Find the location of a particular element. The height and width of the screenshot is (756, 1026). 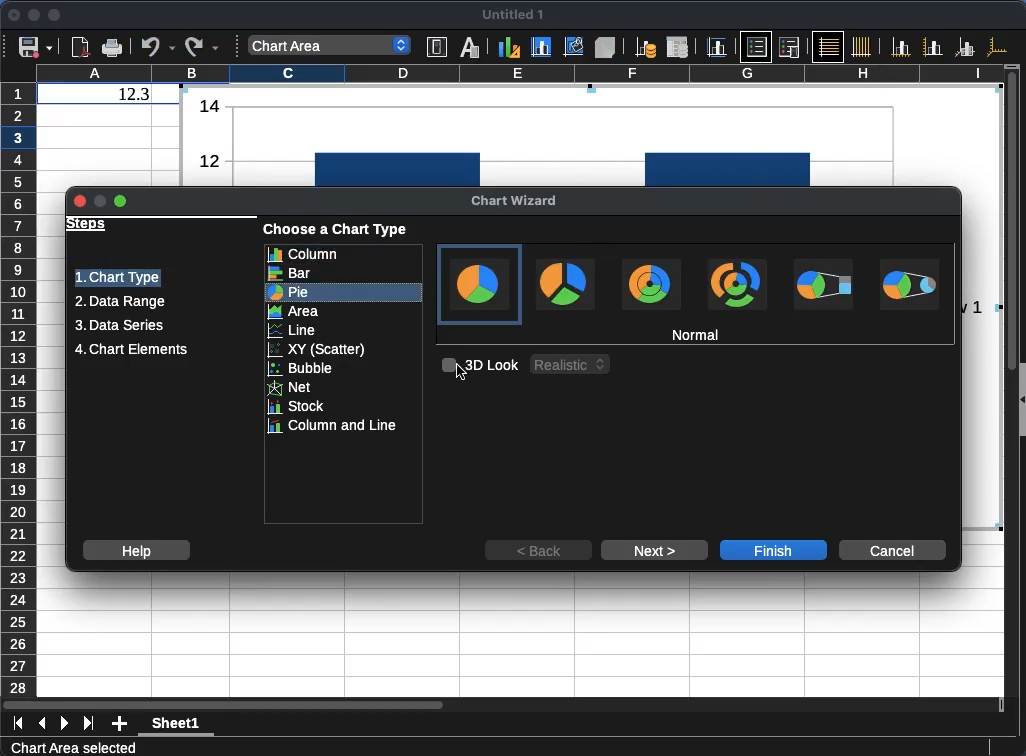

Exploded pie chart is located at coordinates (566, 284).